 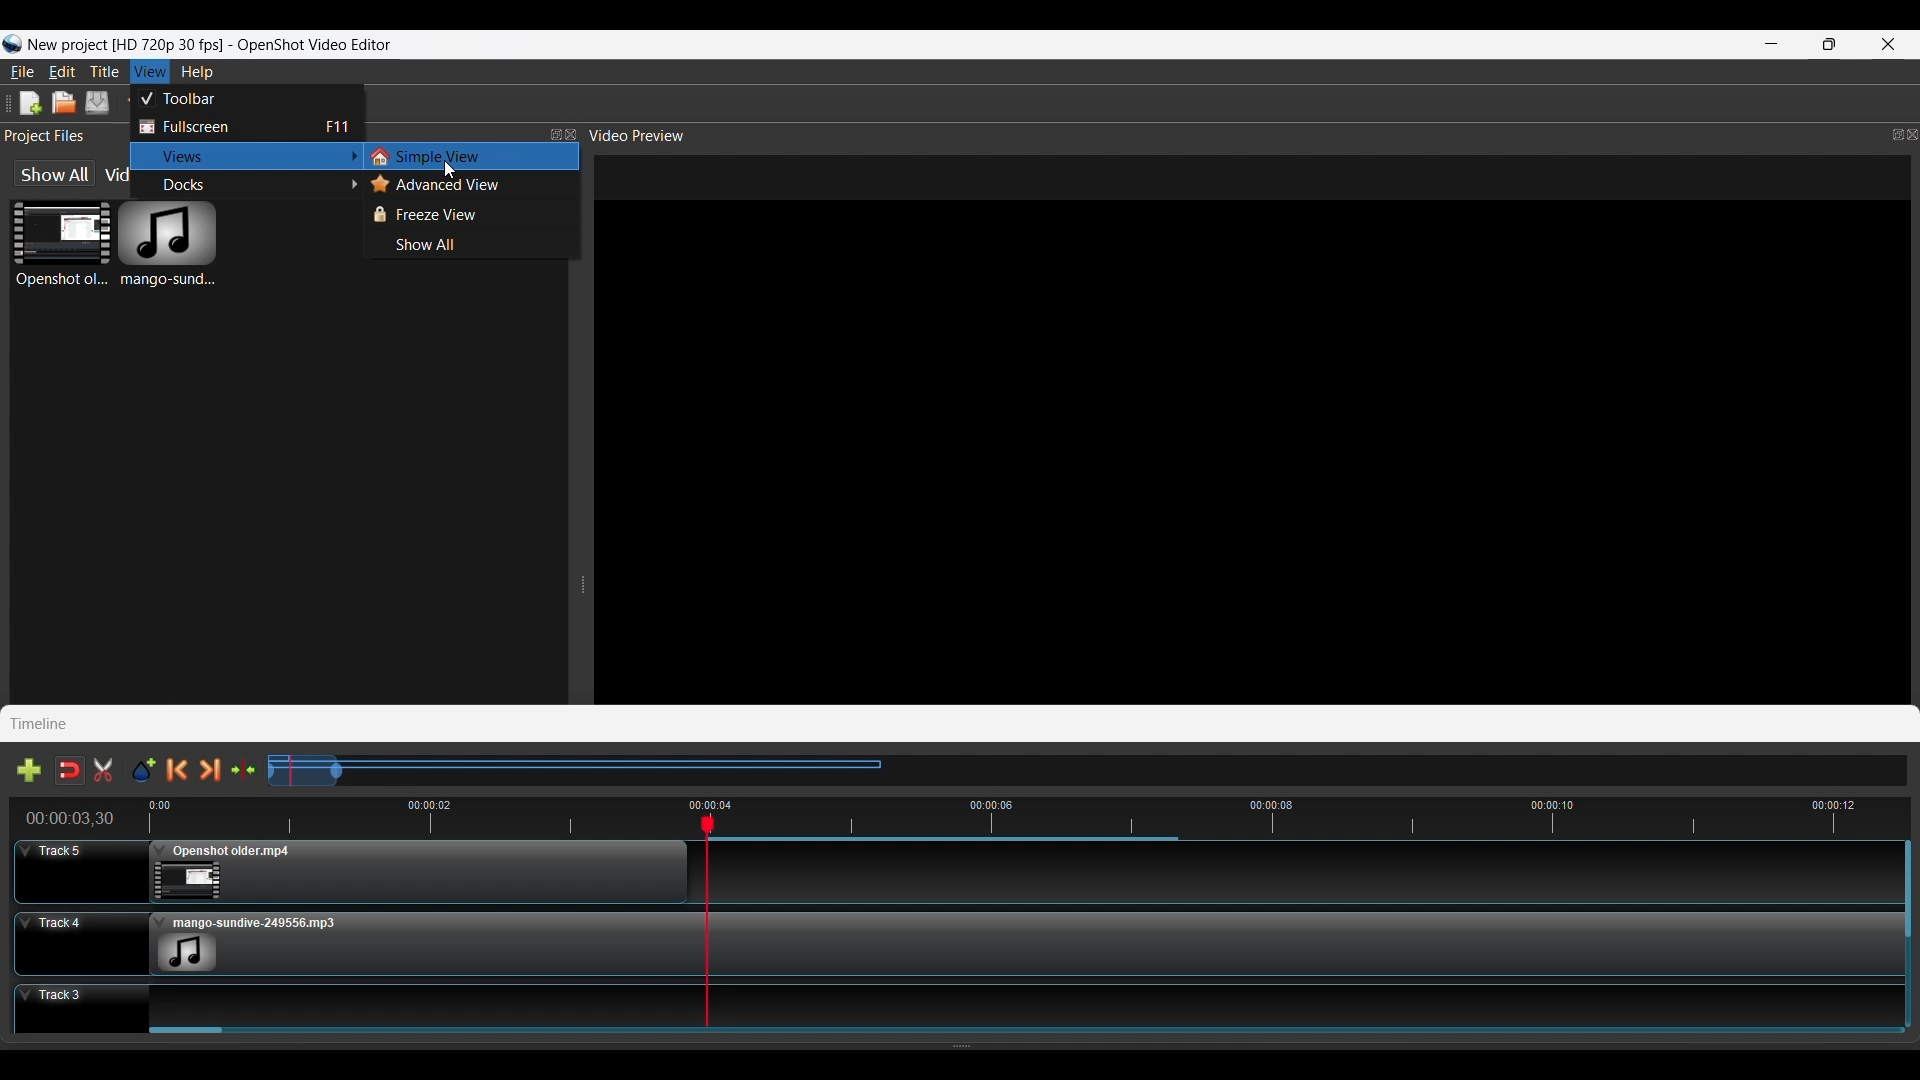 What do you see at coordinates (116, 174) in the screenshot?
I see `Video` at bounding box center [116, 174].